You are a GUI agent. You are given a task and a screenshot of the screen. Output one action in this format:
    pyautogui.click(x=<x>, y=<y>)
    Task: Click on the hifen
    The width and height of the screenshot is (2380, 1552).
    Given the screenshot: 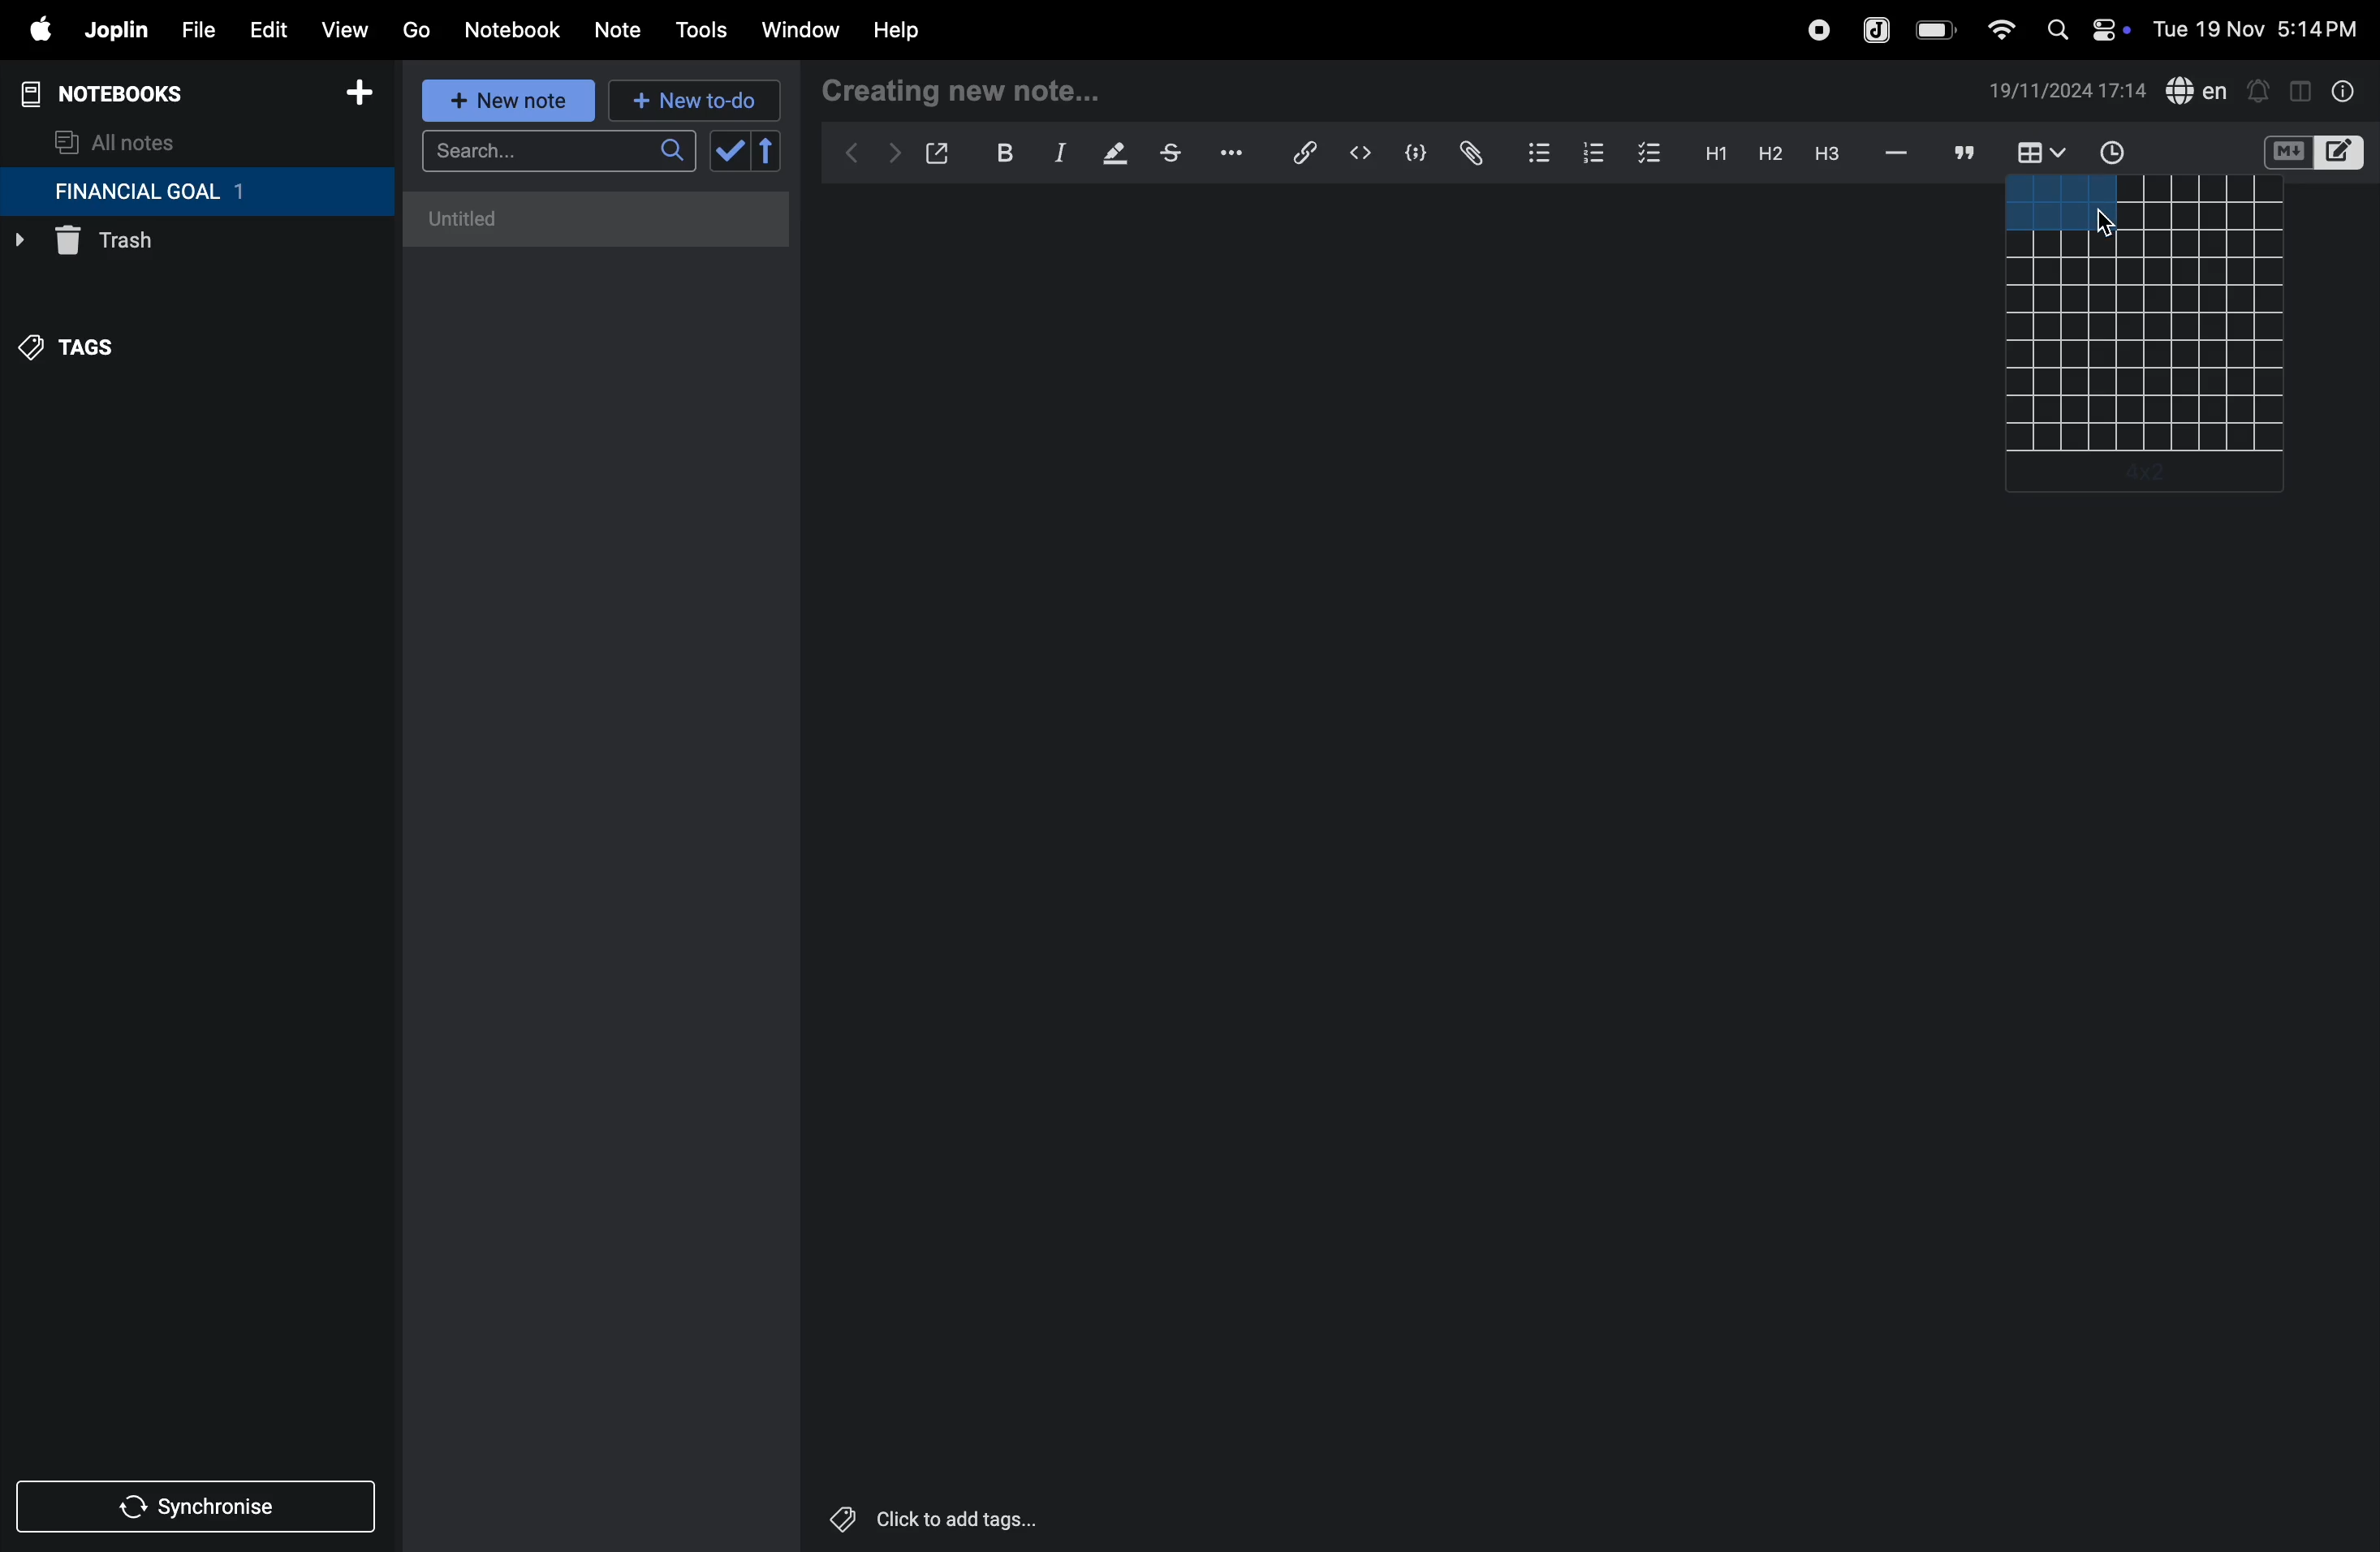 What is the action you would take?
    pyautogui.click(x=1899, y=152)
    